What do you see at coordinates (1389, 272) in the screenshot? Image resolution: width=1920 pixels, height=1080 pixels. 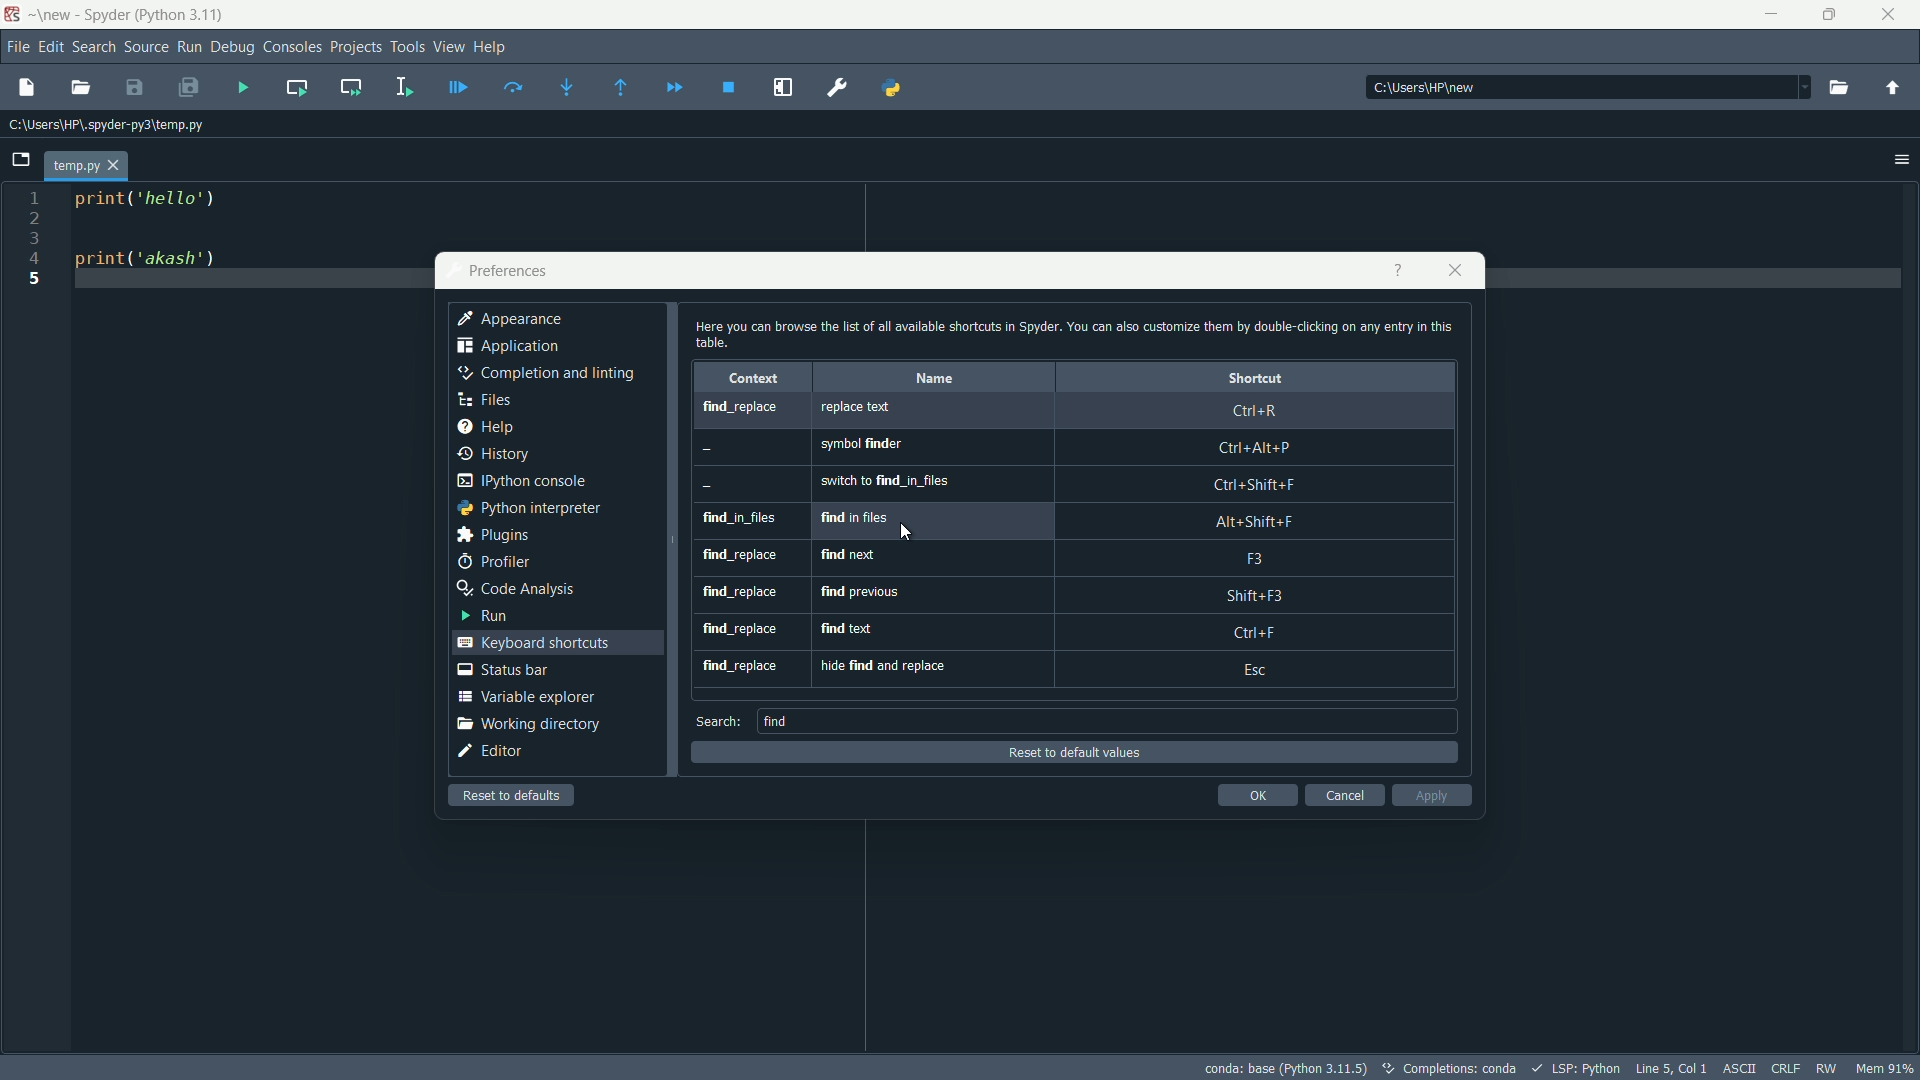 I see `help` at bounding box center [1389, 272].